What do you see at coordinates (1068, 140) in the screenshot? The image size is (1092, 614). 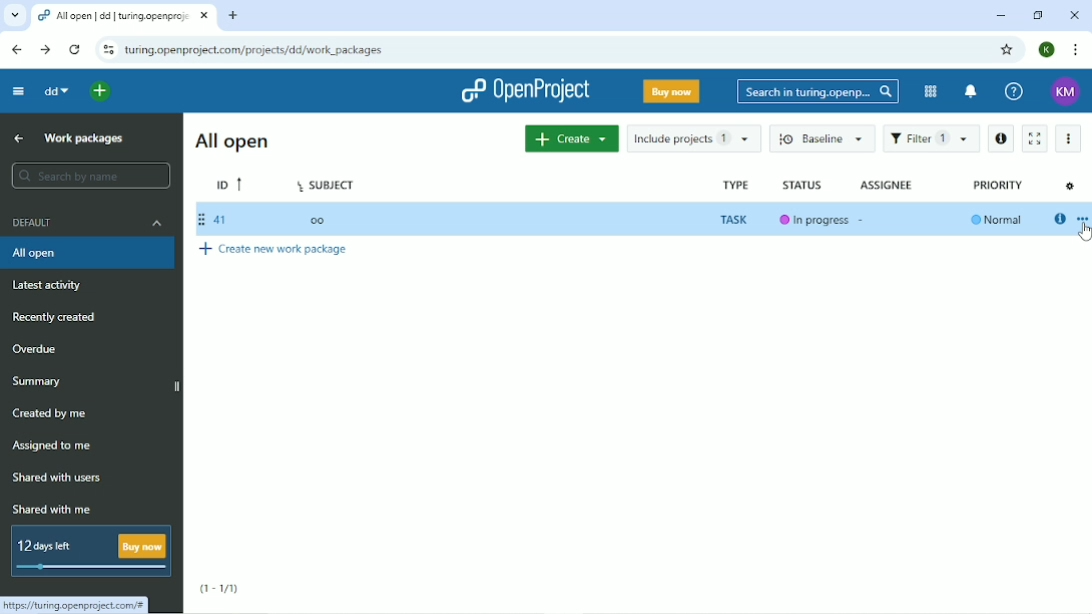 I see `More actions` at bounding box center [1068, 140].